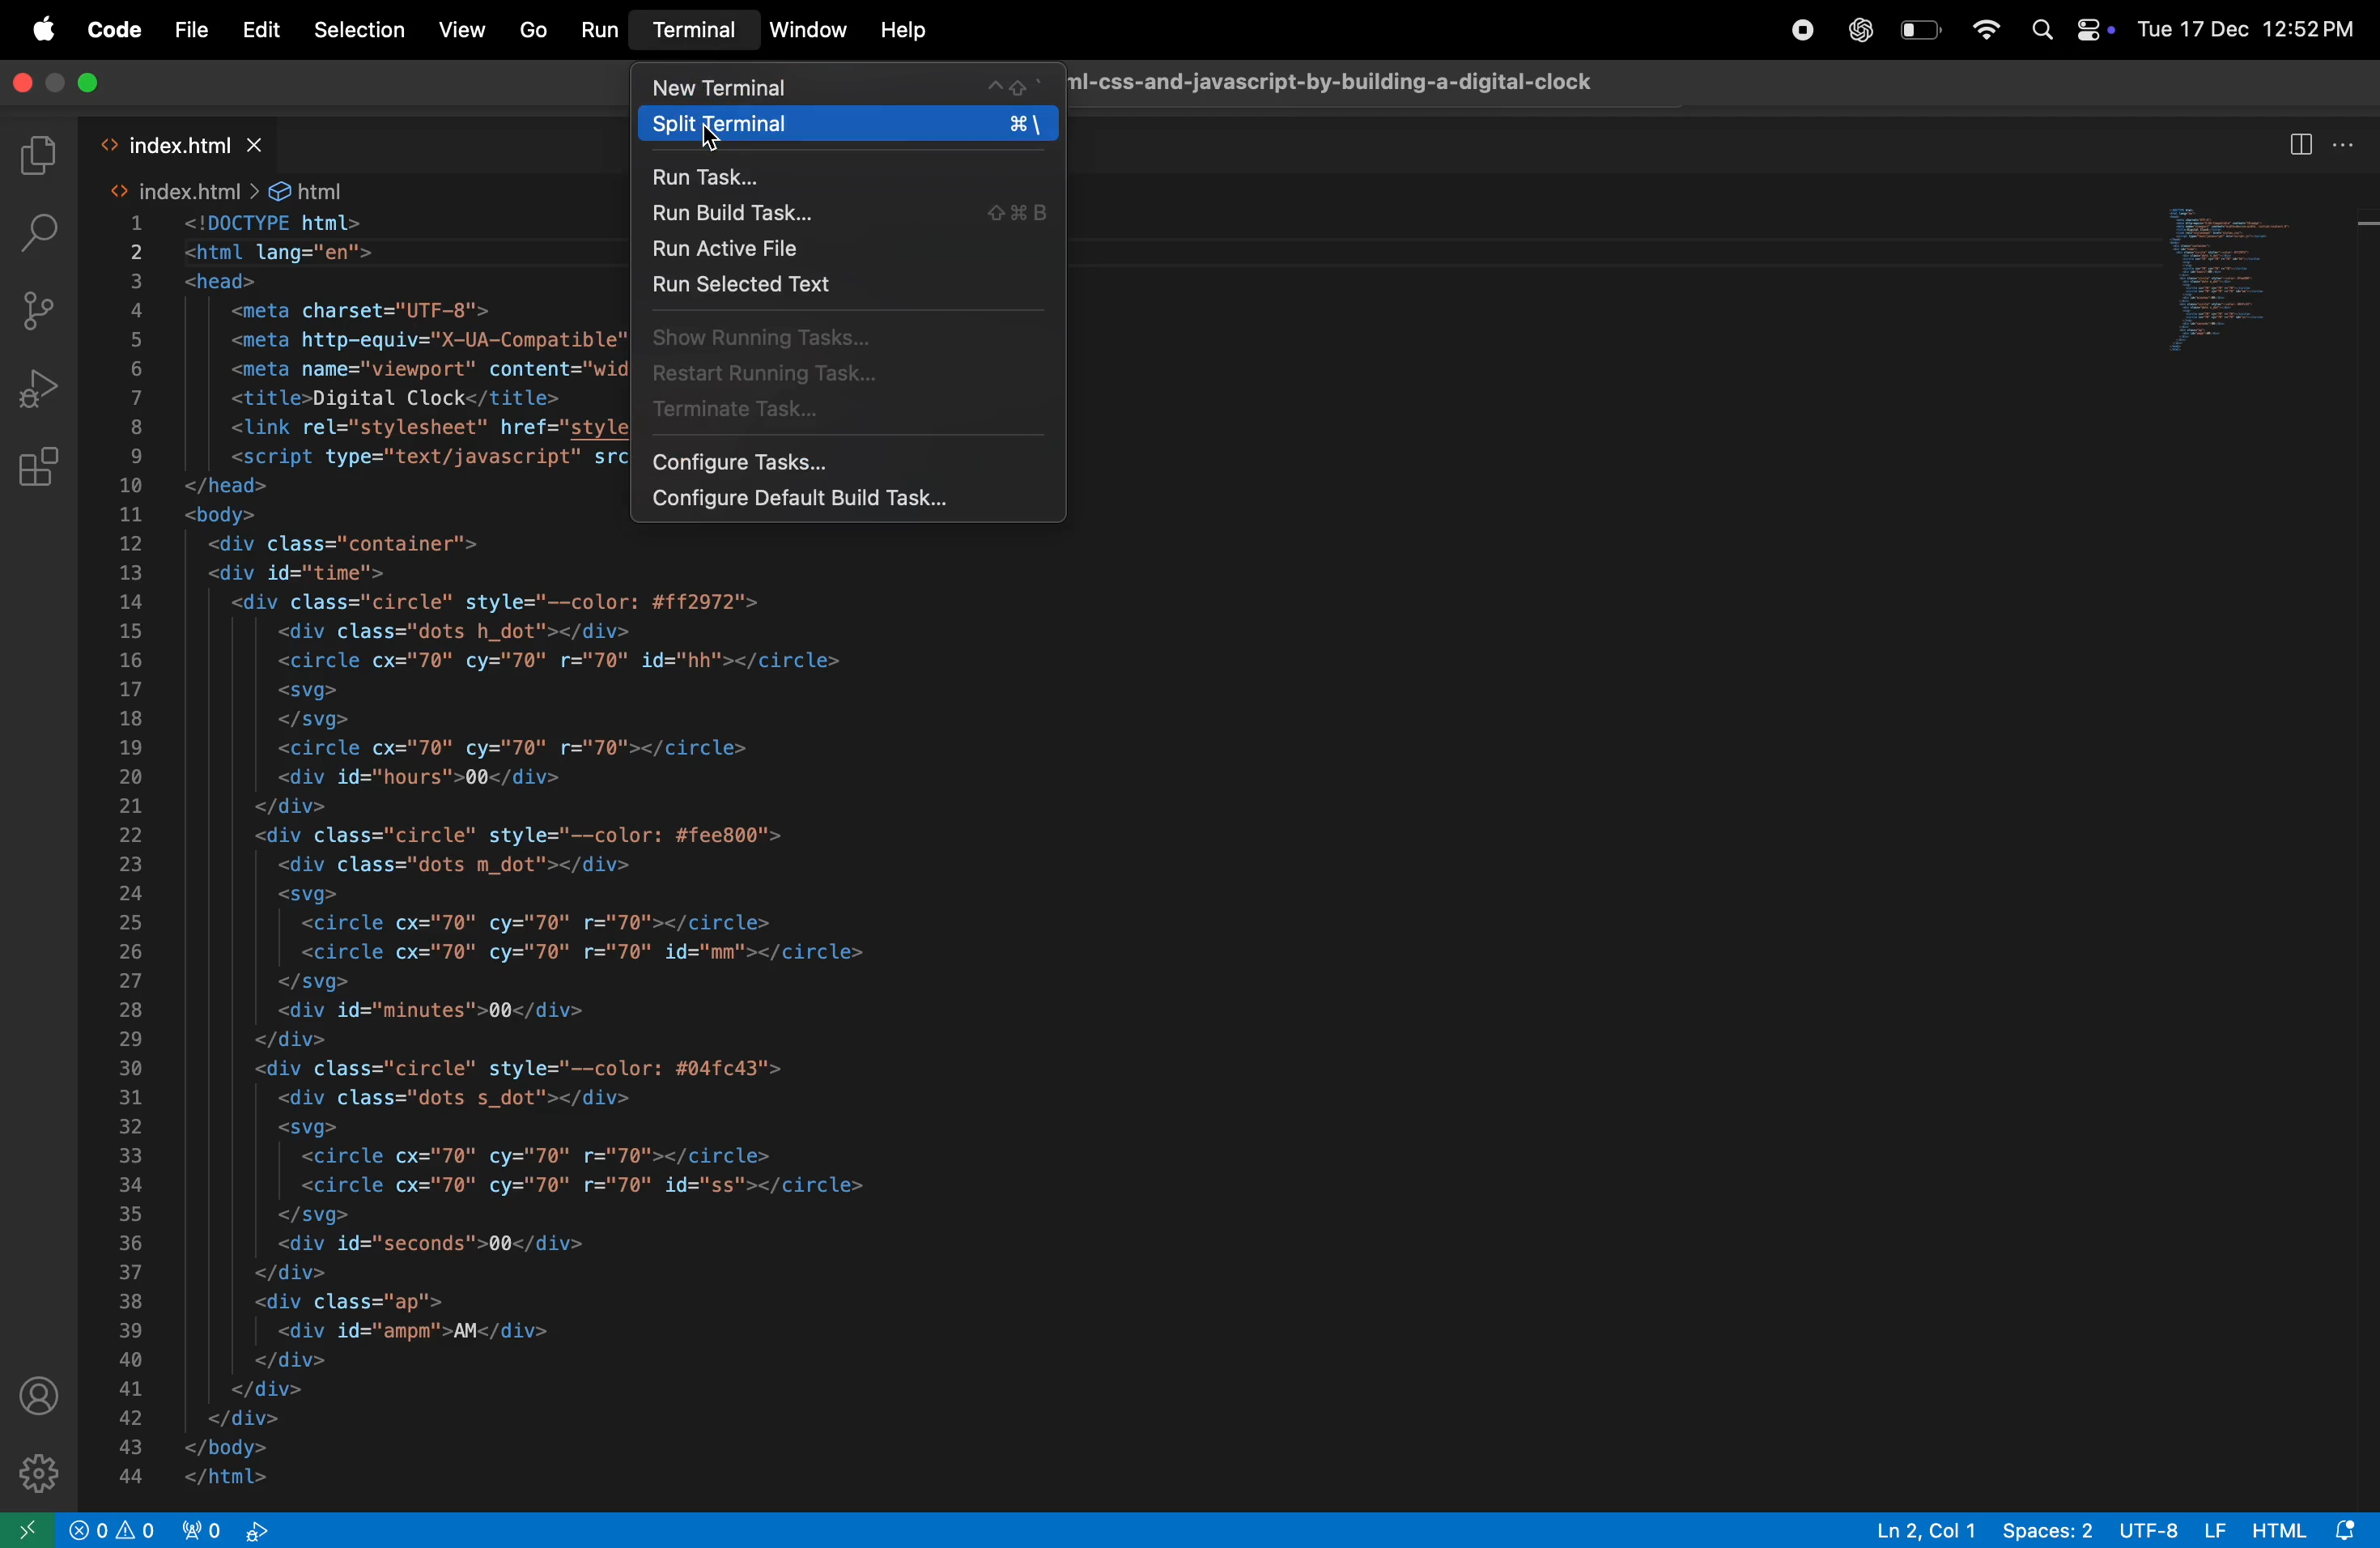 Image resolution: width=2380 pixels, height=1548 pixels. What do you see at coordinates (844, 86) in the screenshot?
I see `new terminal` at bounding box center [844, 86].